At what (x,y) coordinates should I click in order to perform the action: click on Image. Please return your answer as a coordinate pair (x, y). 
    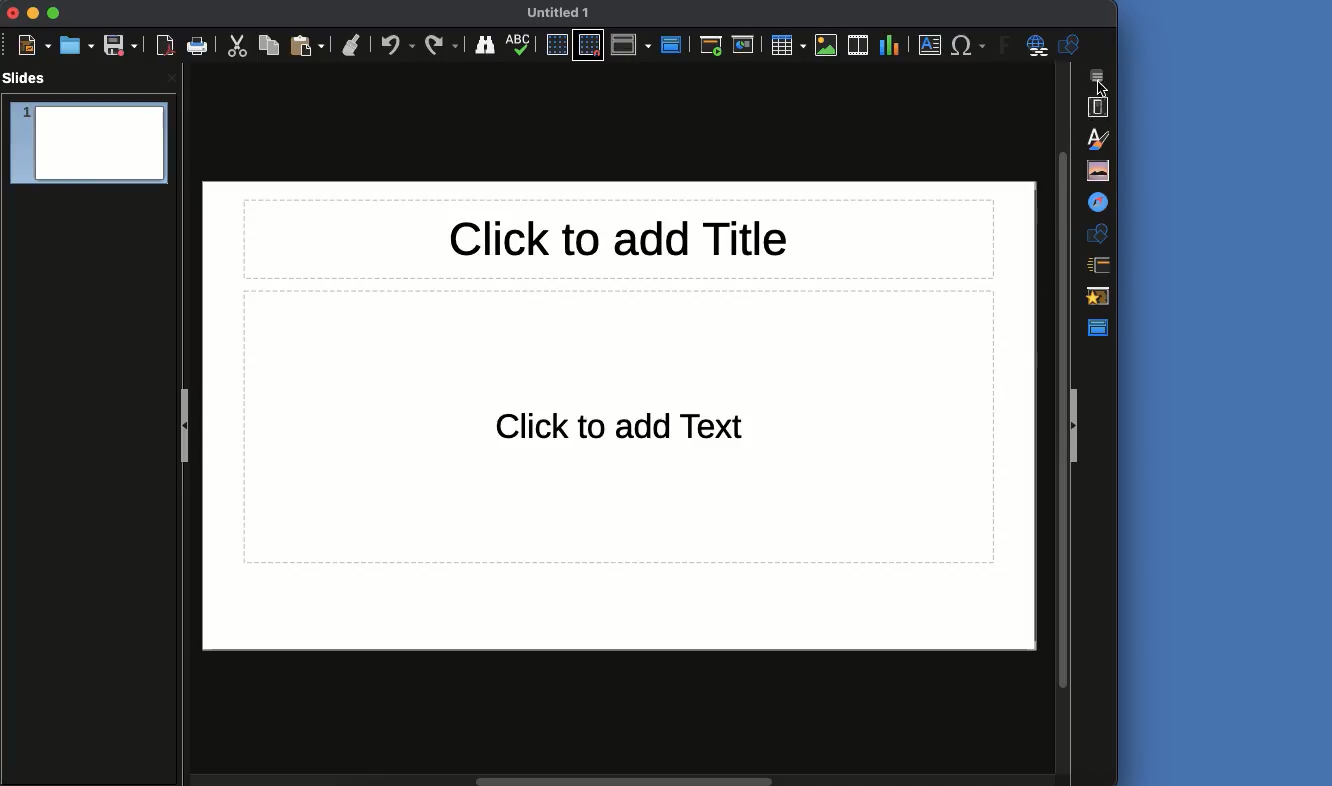
    Looking at the image, I should click on (827, 43).